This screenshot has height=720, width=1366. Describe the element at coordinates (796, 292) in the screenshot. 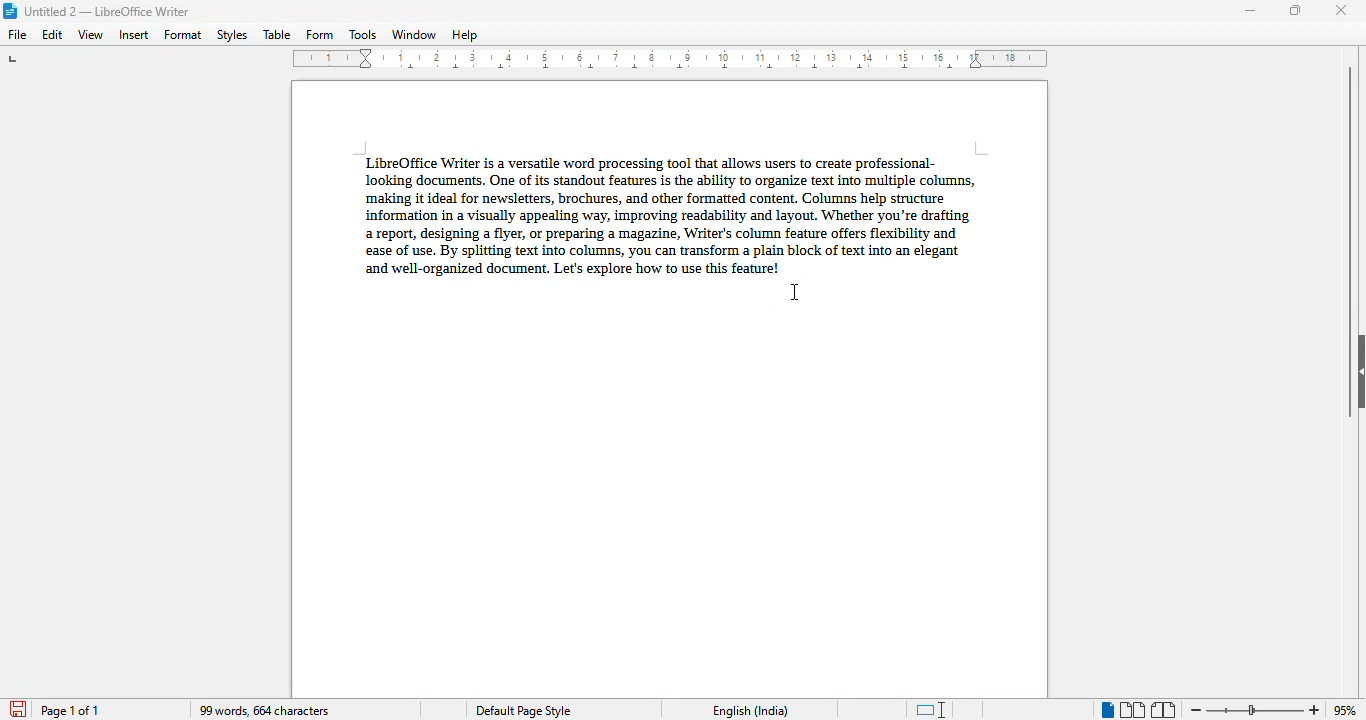

I see `cursor` at that location.